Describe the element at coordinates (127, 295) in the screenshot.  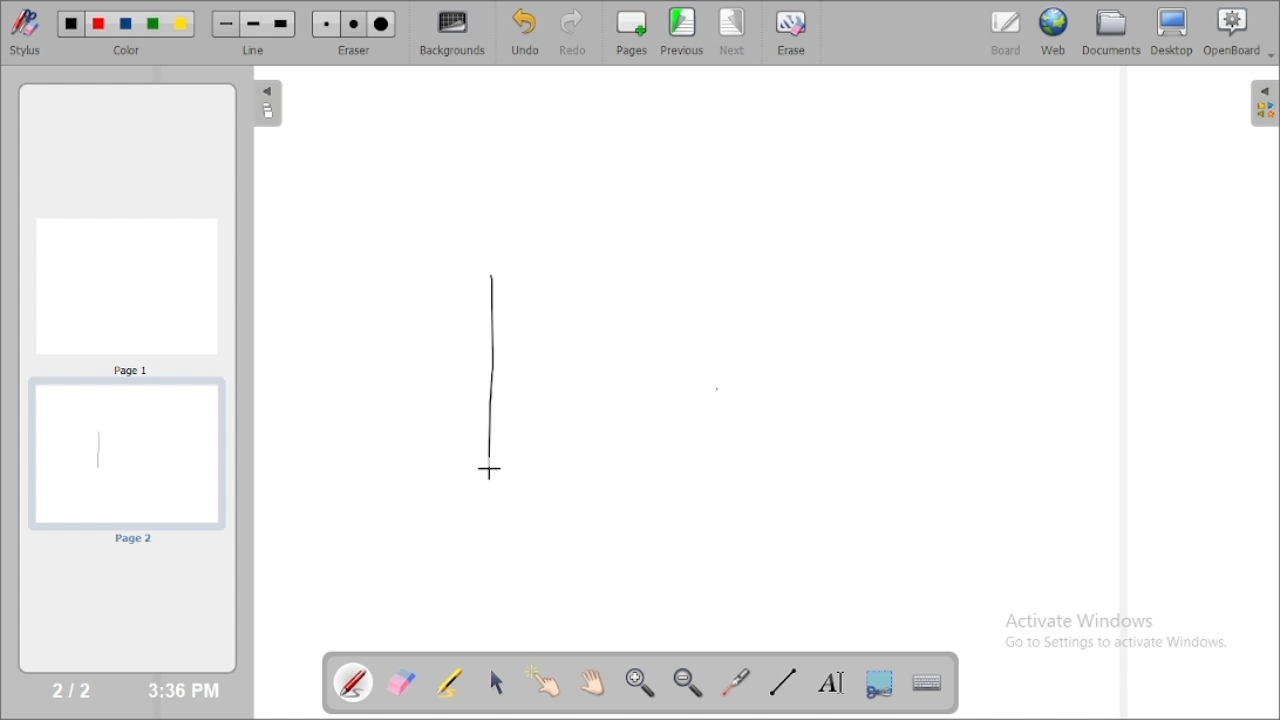
I see `Page 1` at that location.